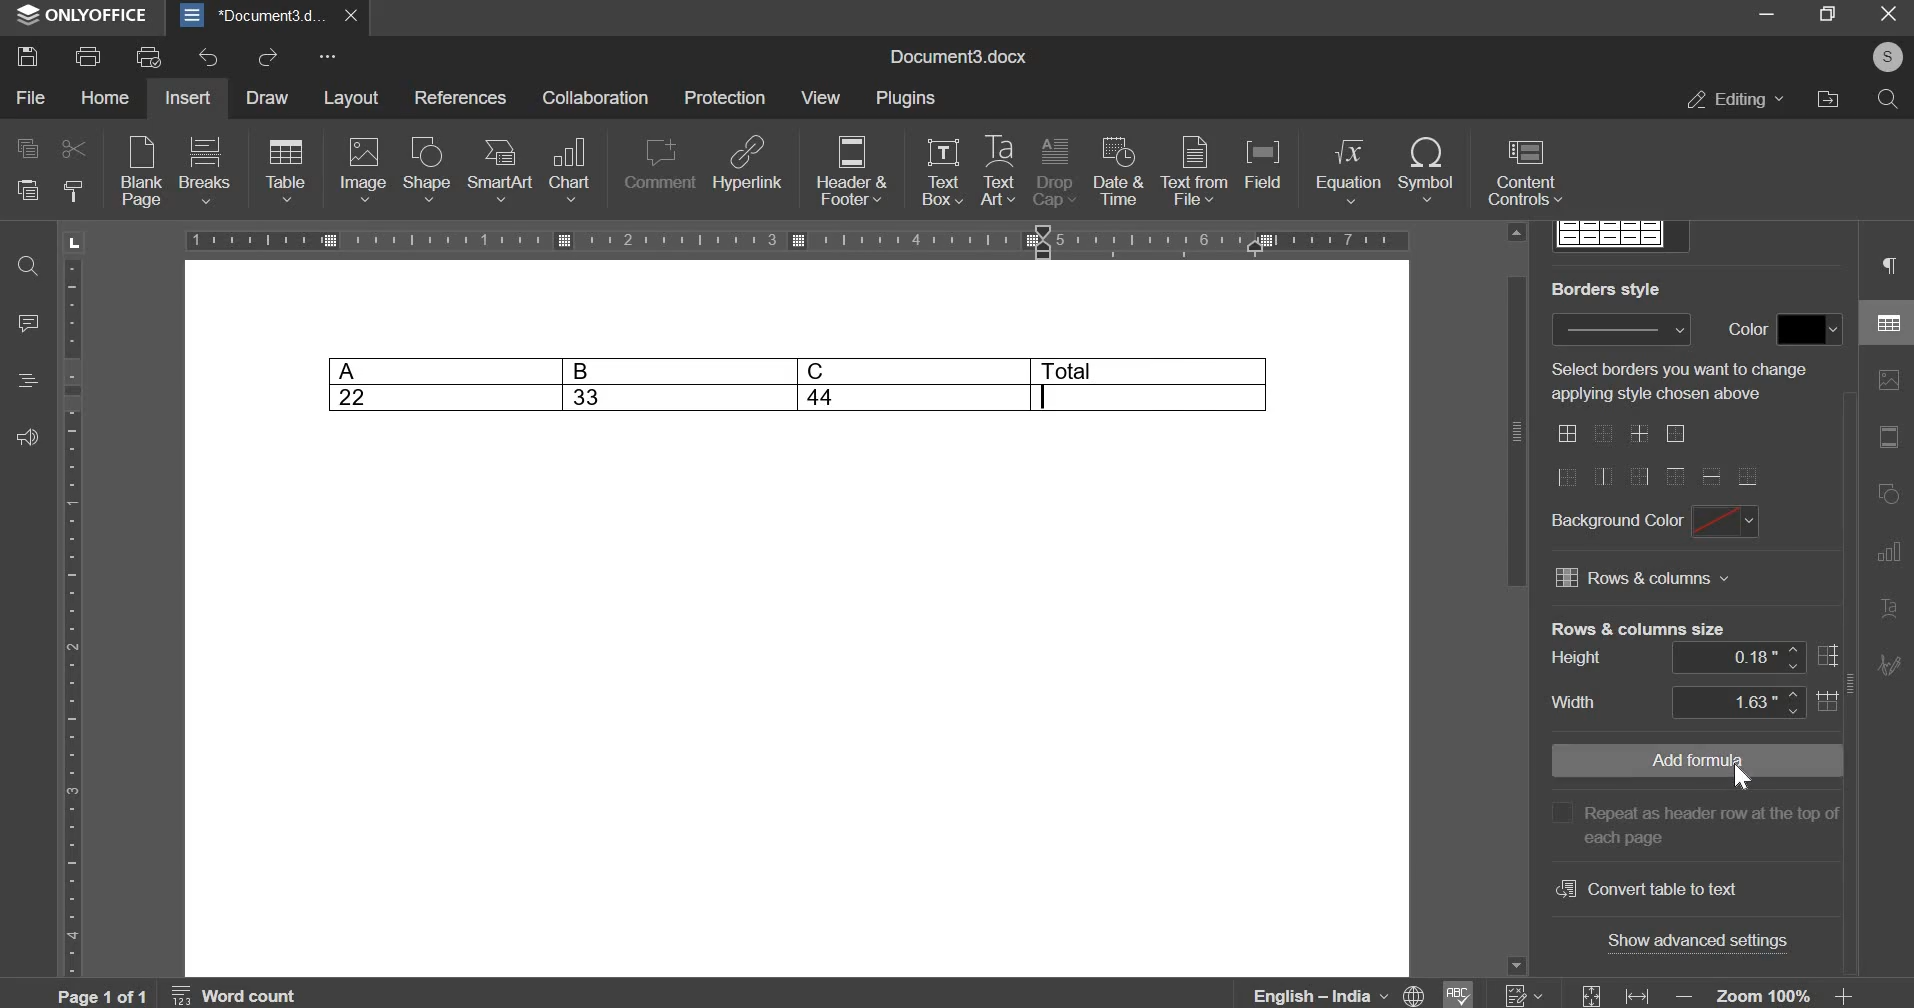  I want to click on cut, so click(74, 150).